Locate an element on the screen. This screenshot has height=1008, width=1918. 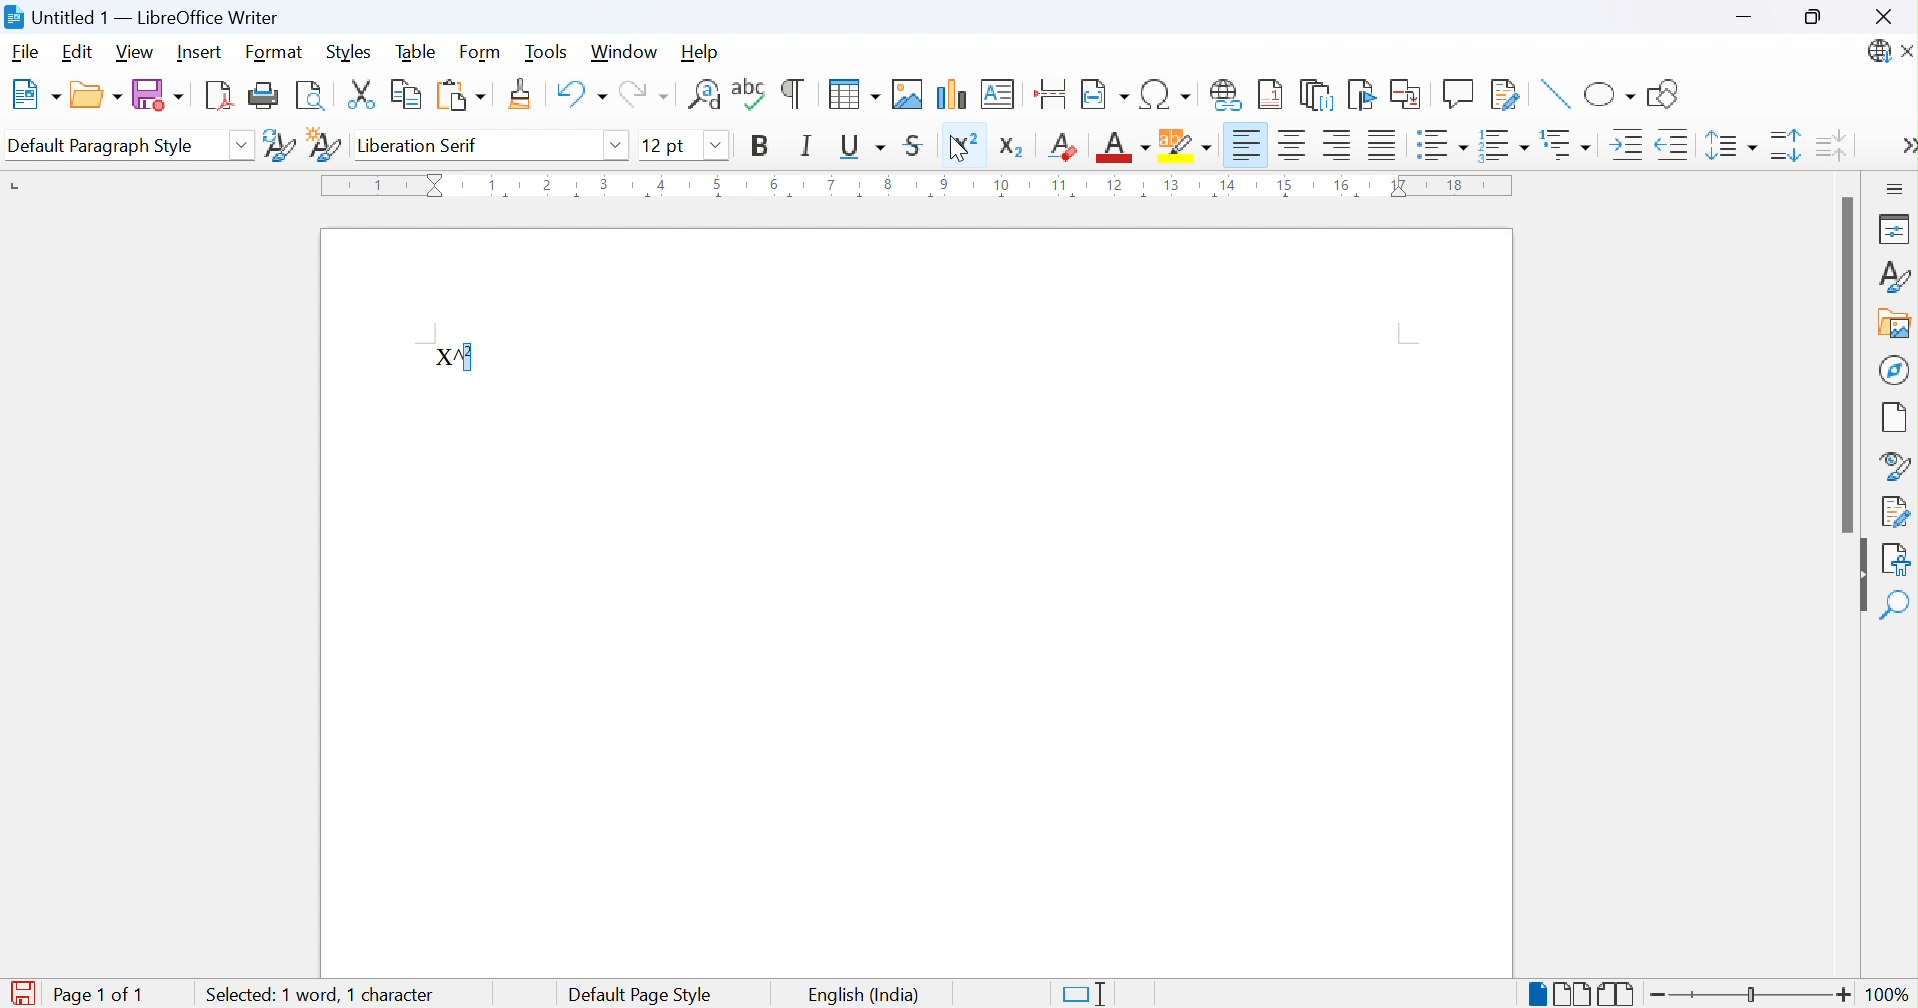
Open is located at coordinates (97, 91).